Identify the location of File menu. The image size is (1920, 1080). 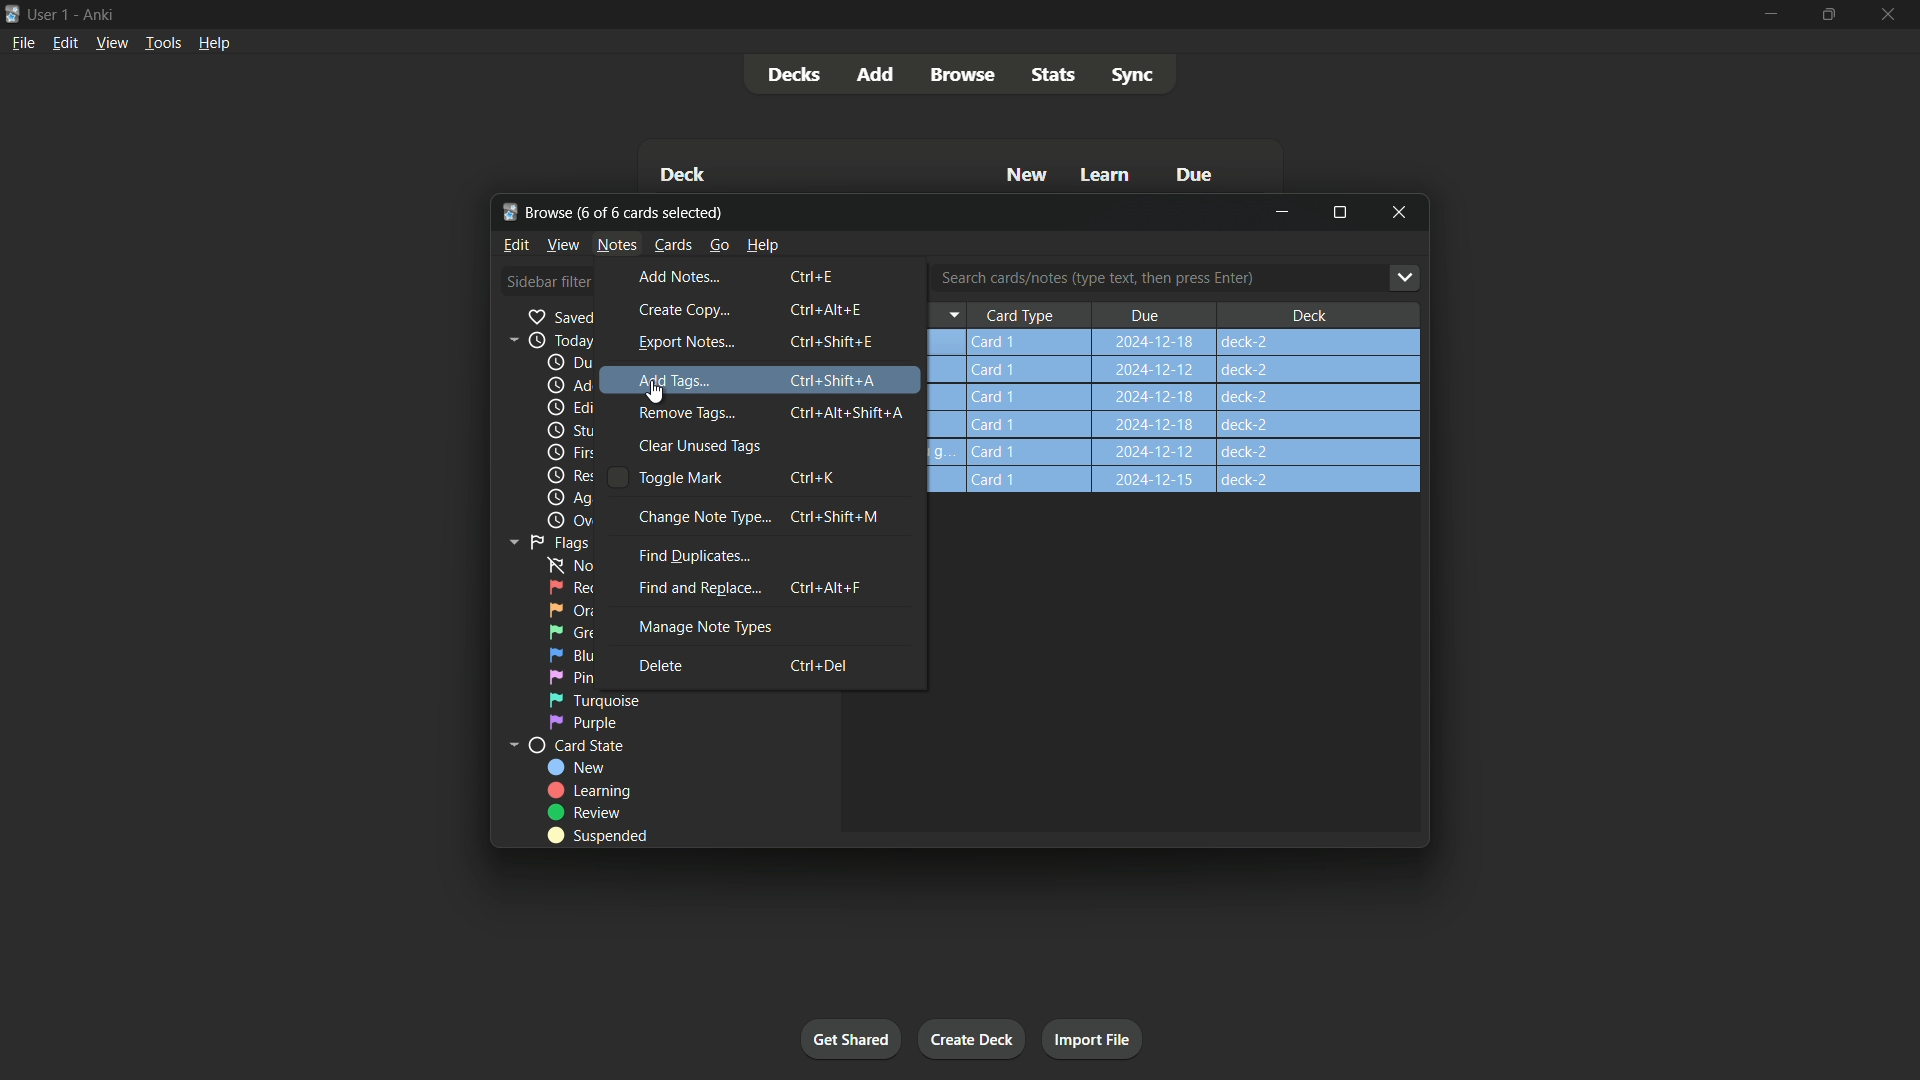
(21, 46).